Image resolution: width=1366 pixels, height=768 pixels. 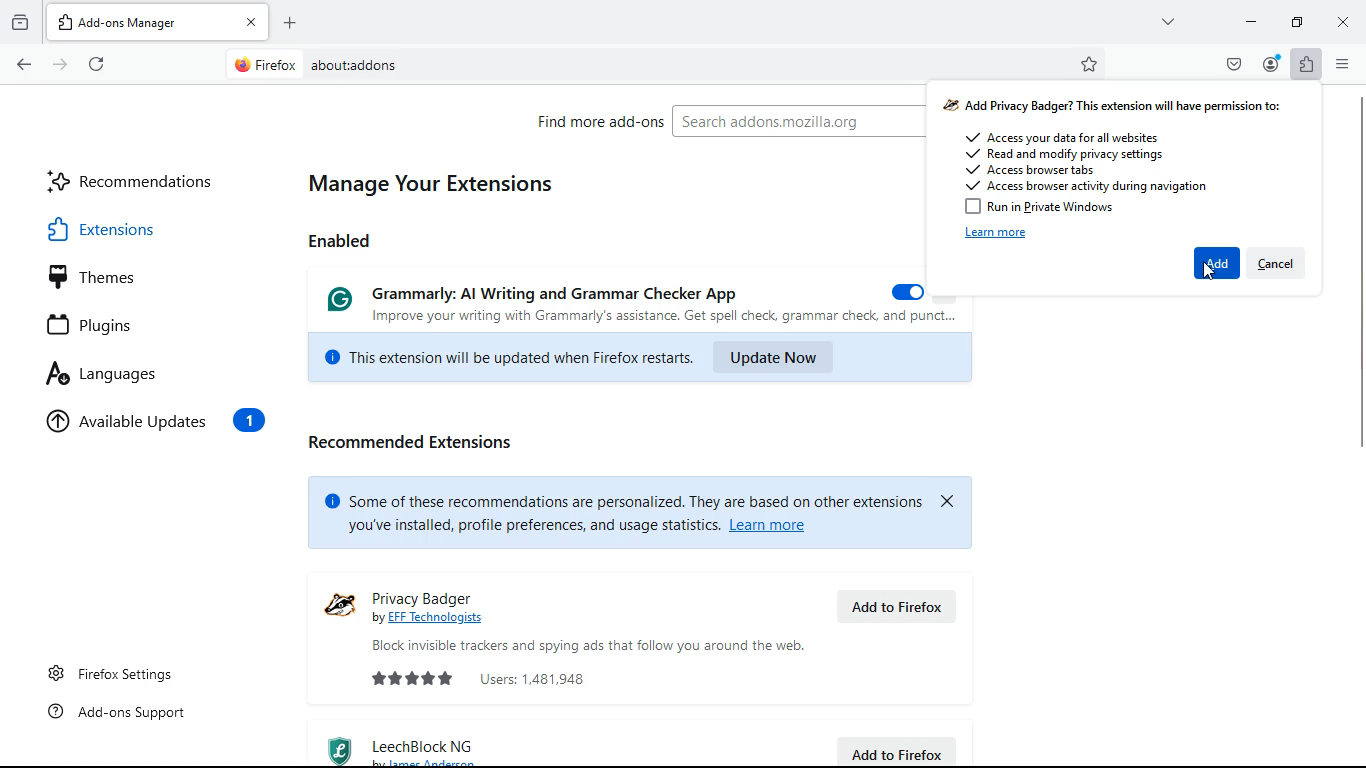 I want to click on Read and modify privacy settings, so click(x=1062, y=153).